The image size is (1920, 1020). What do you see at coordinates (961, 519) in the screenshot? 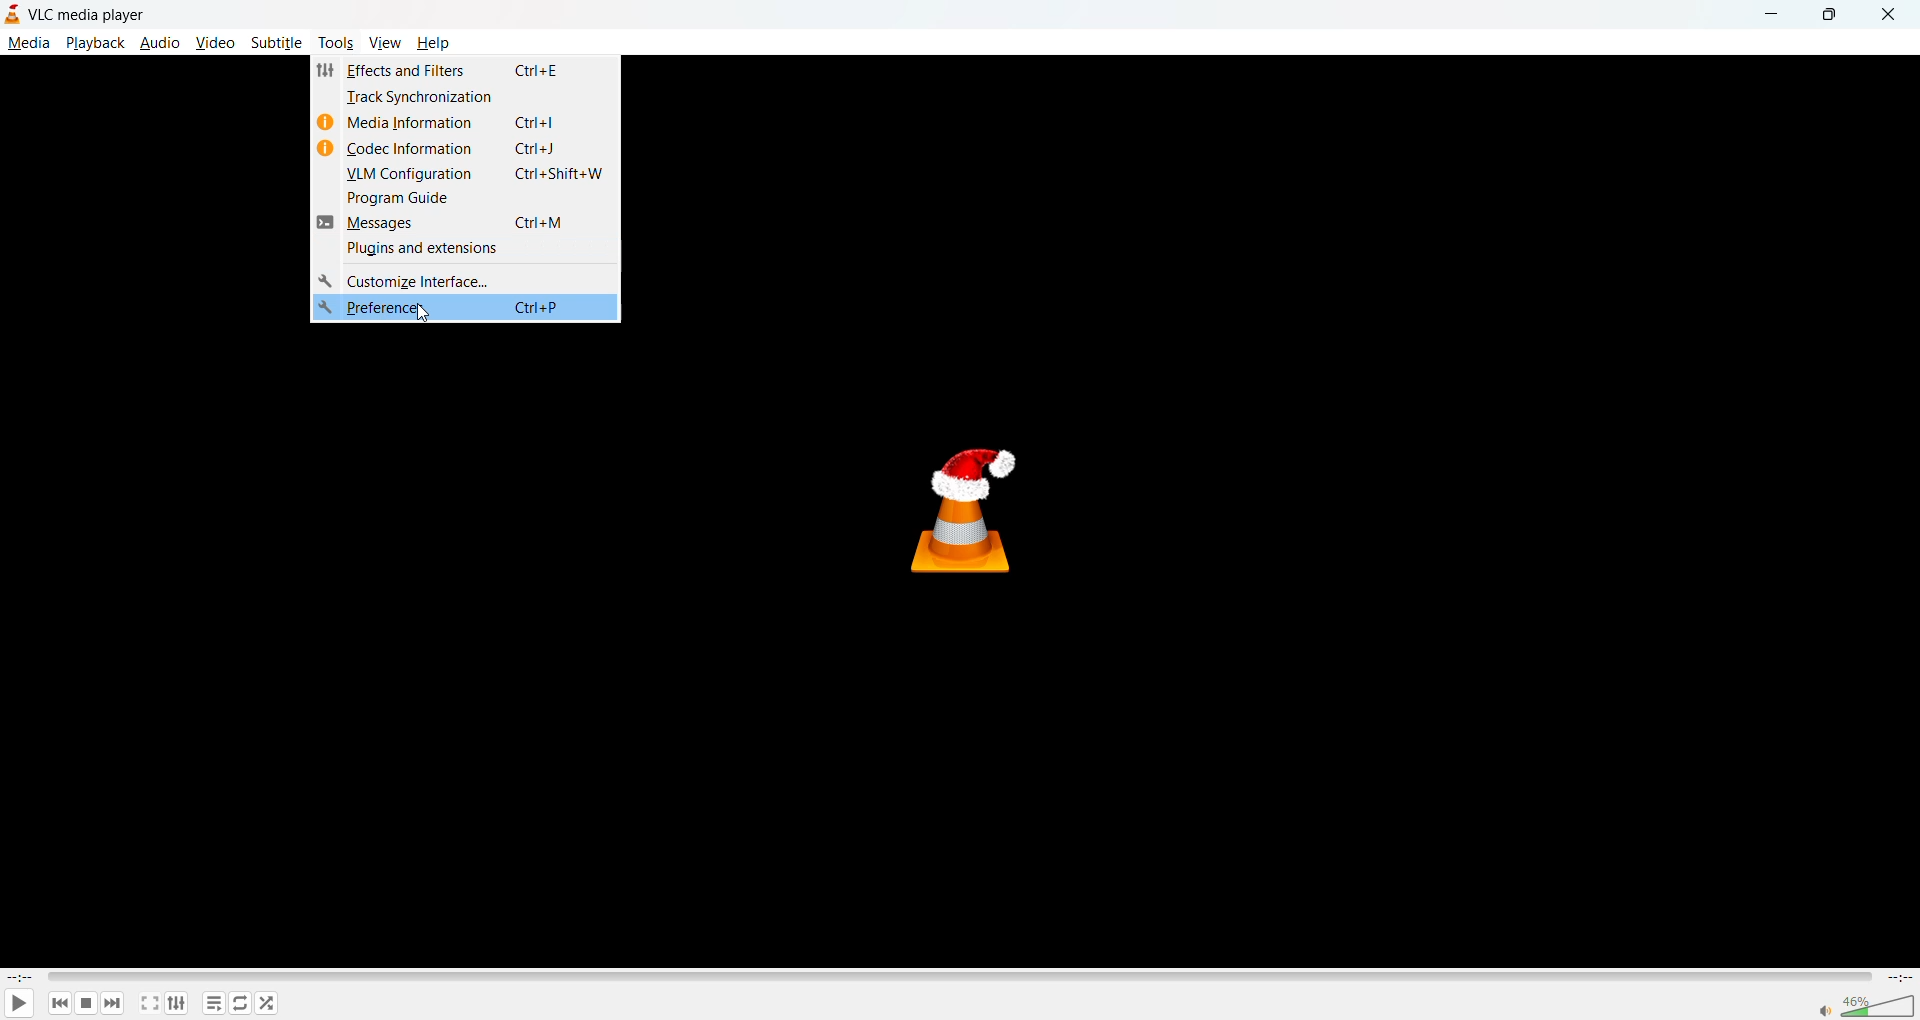
I see `thumbnail` at bounding box center [961, 519].